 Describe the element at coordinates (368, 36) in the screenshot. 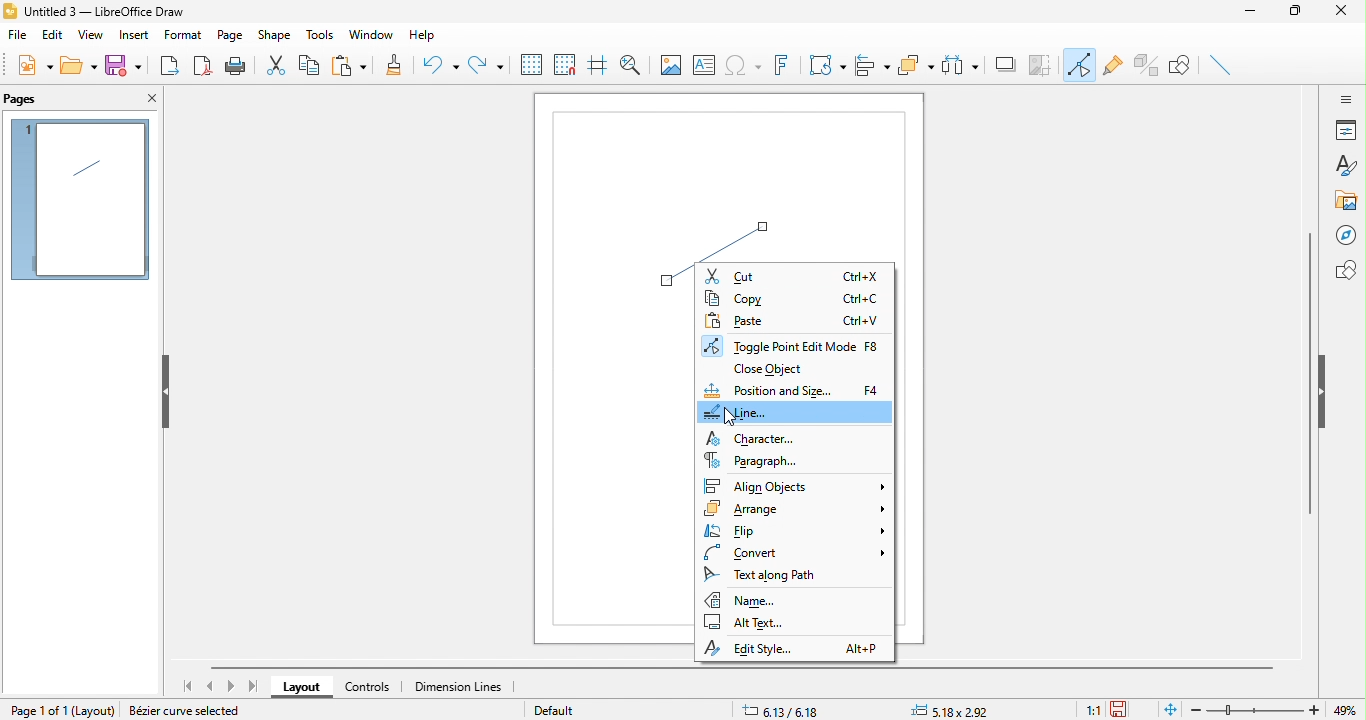

I see `window` at that location.